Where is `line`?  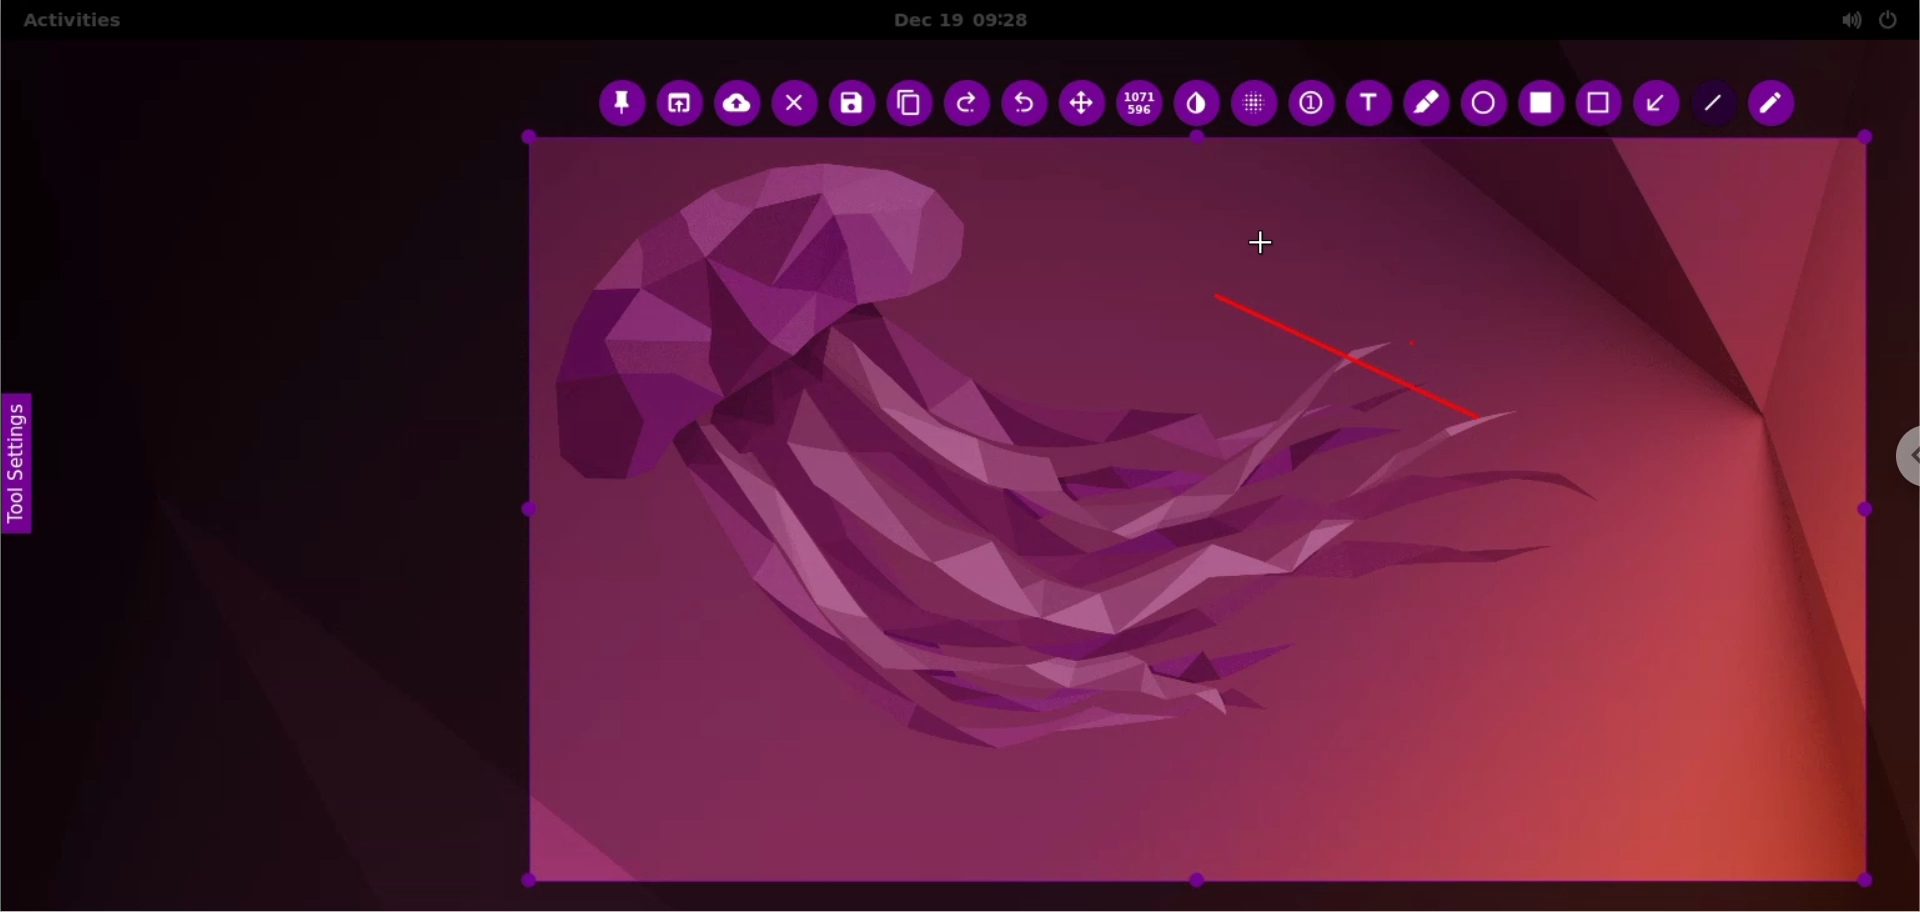 line is located at coordinates (1711, 104).